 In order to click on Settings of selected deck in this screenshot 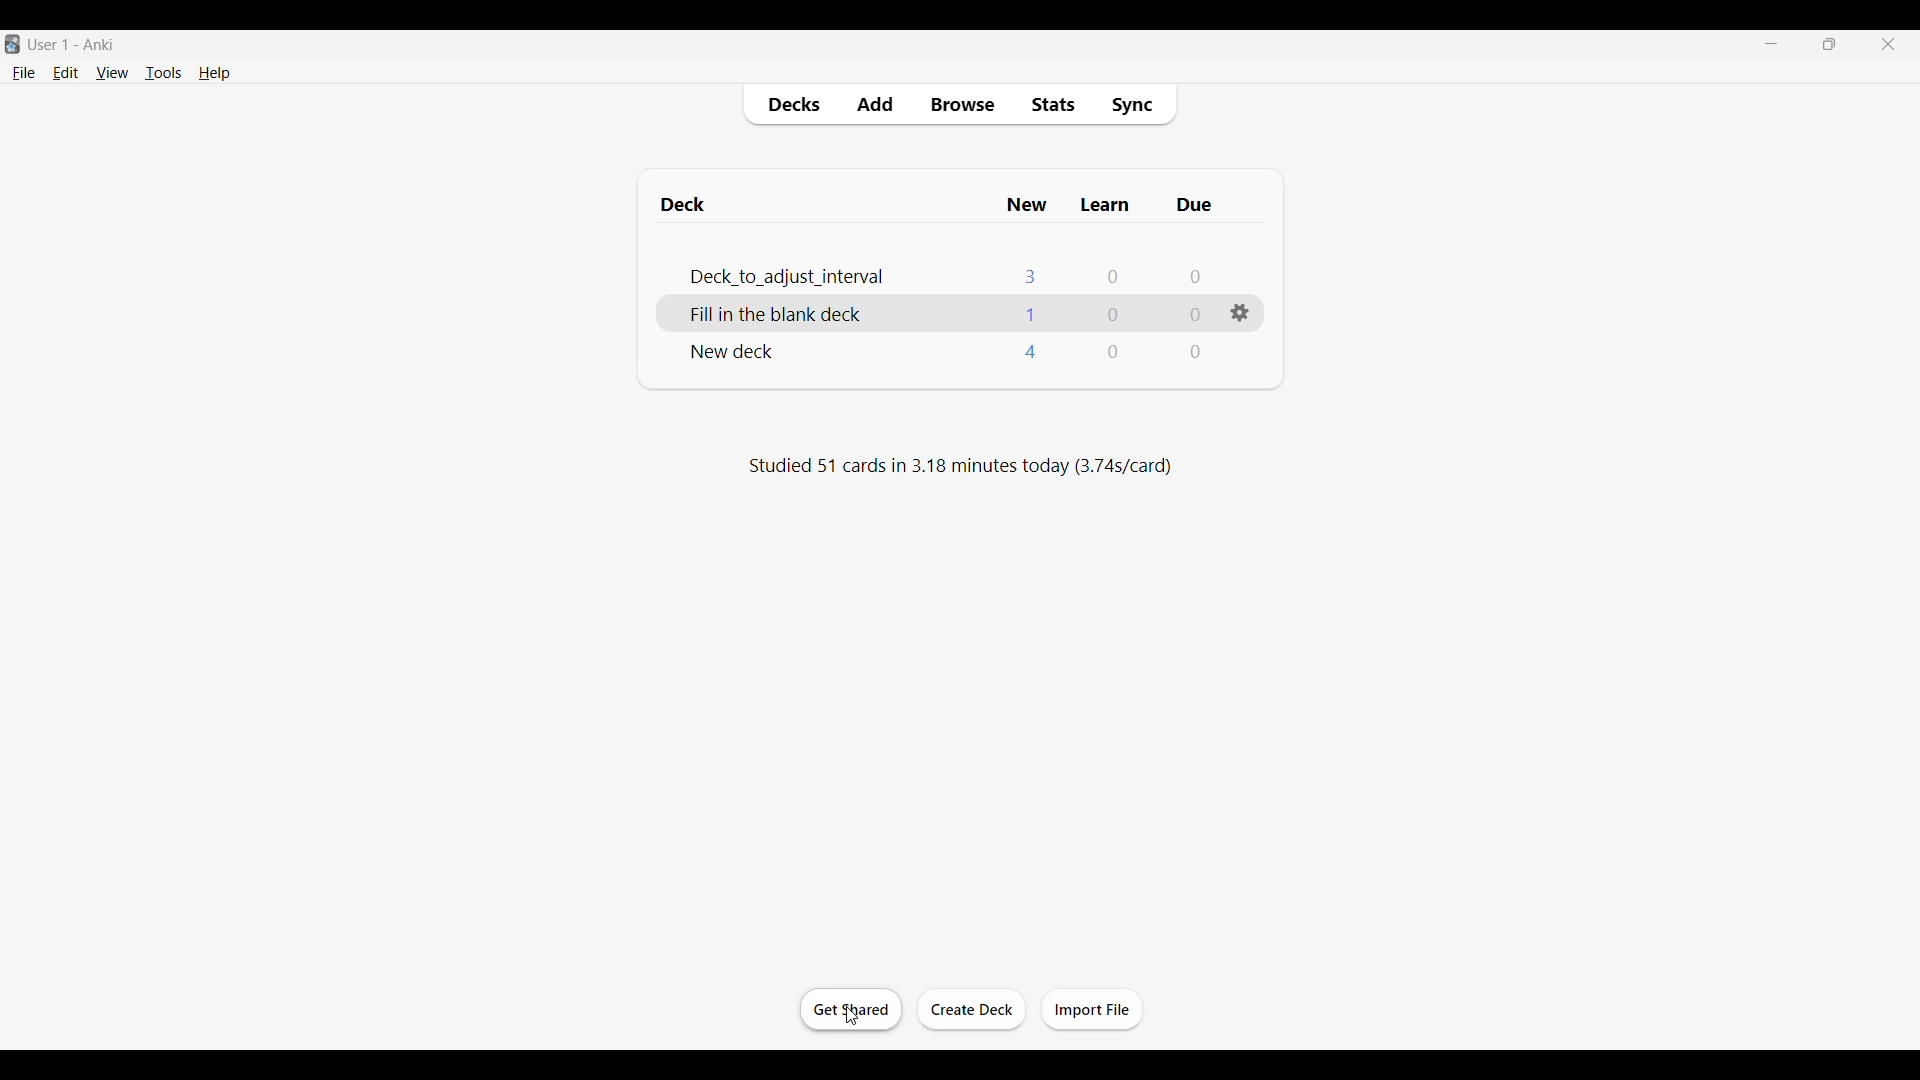, I will do `click(1240, 313)`.